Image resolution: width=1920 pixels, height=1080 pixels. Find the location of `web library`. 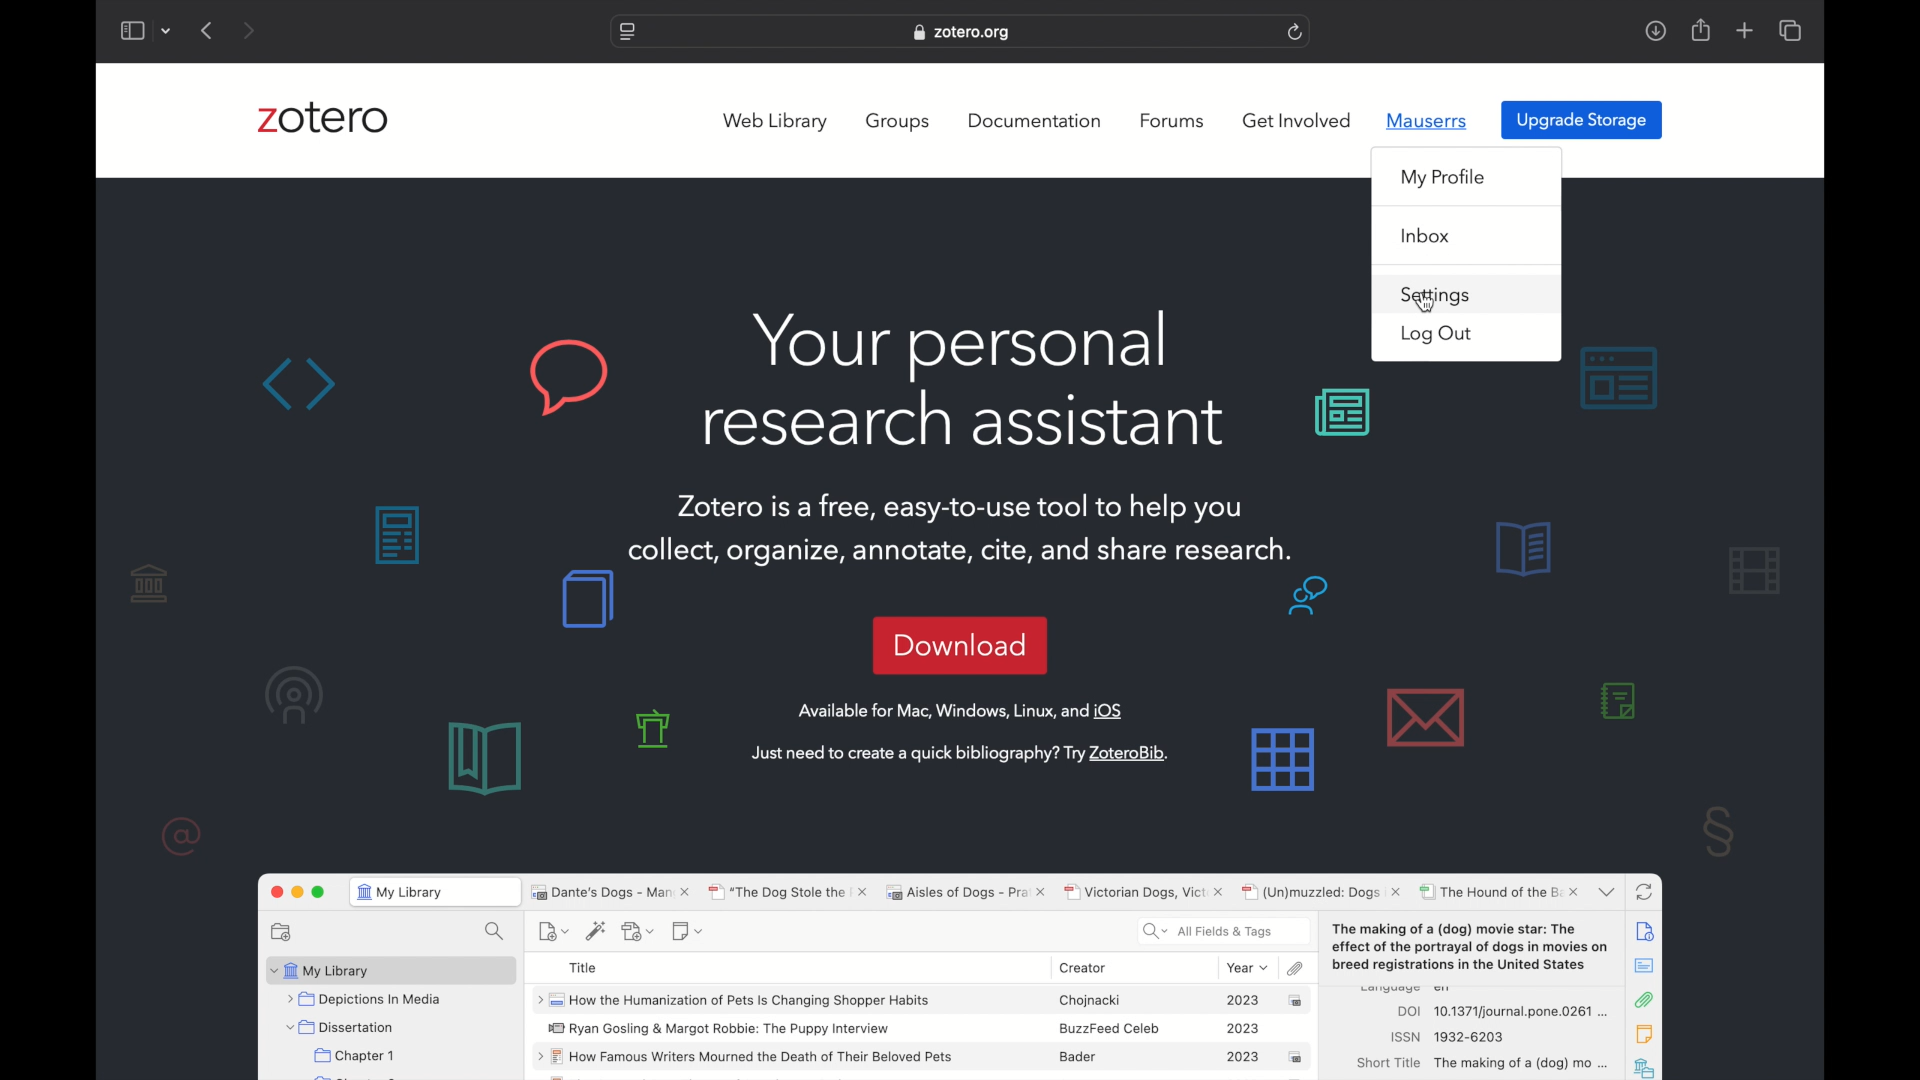

web library is located at coordinates (778, 122).